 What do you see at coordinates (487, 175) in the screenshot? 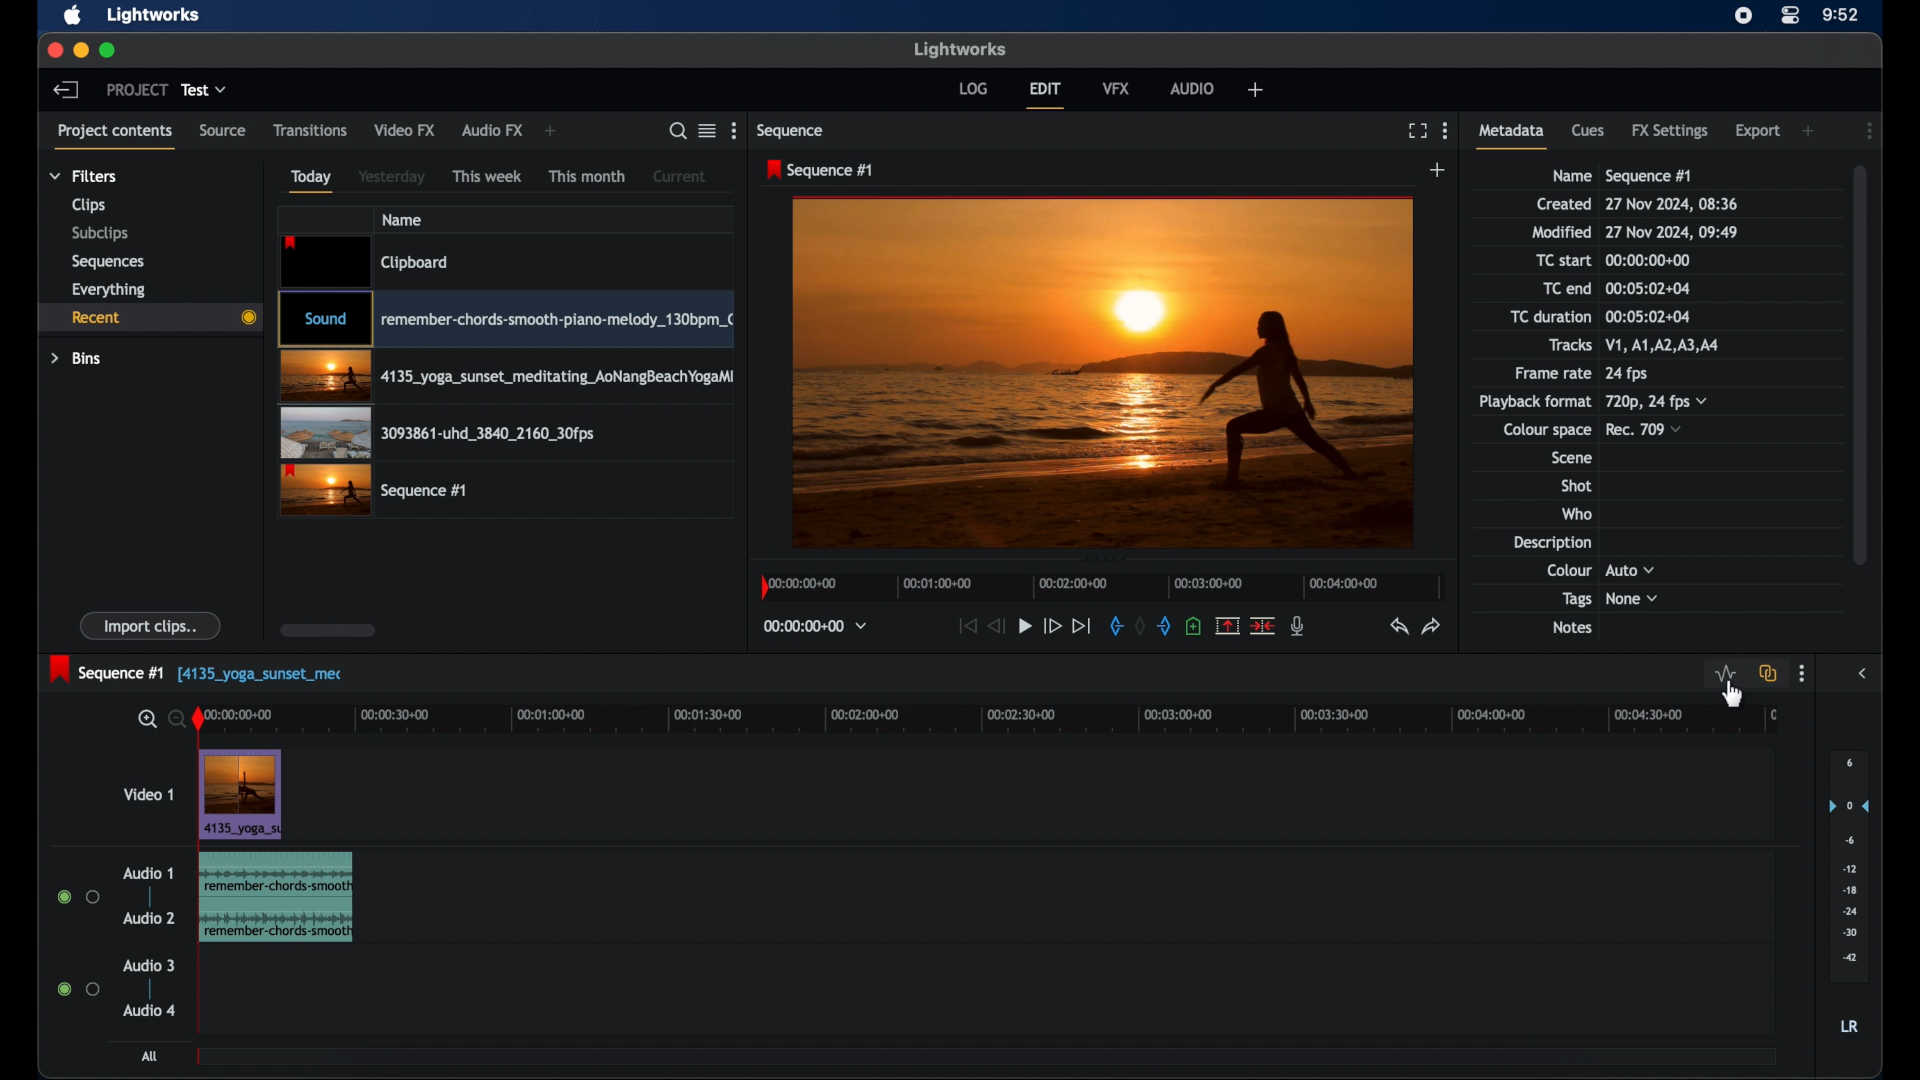
I see `this week` at bounding box center [487, 175].